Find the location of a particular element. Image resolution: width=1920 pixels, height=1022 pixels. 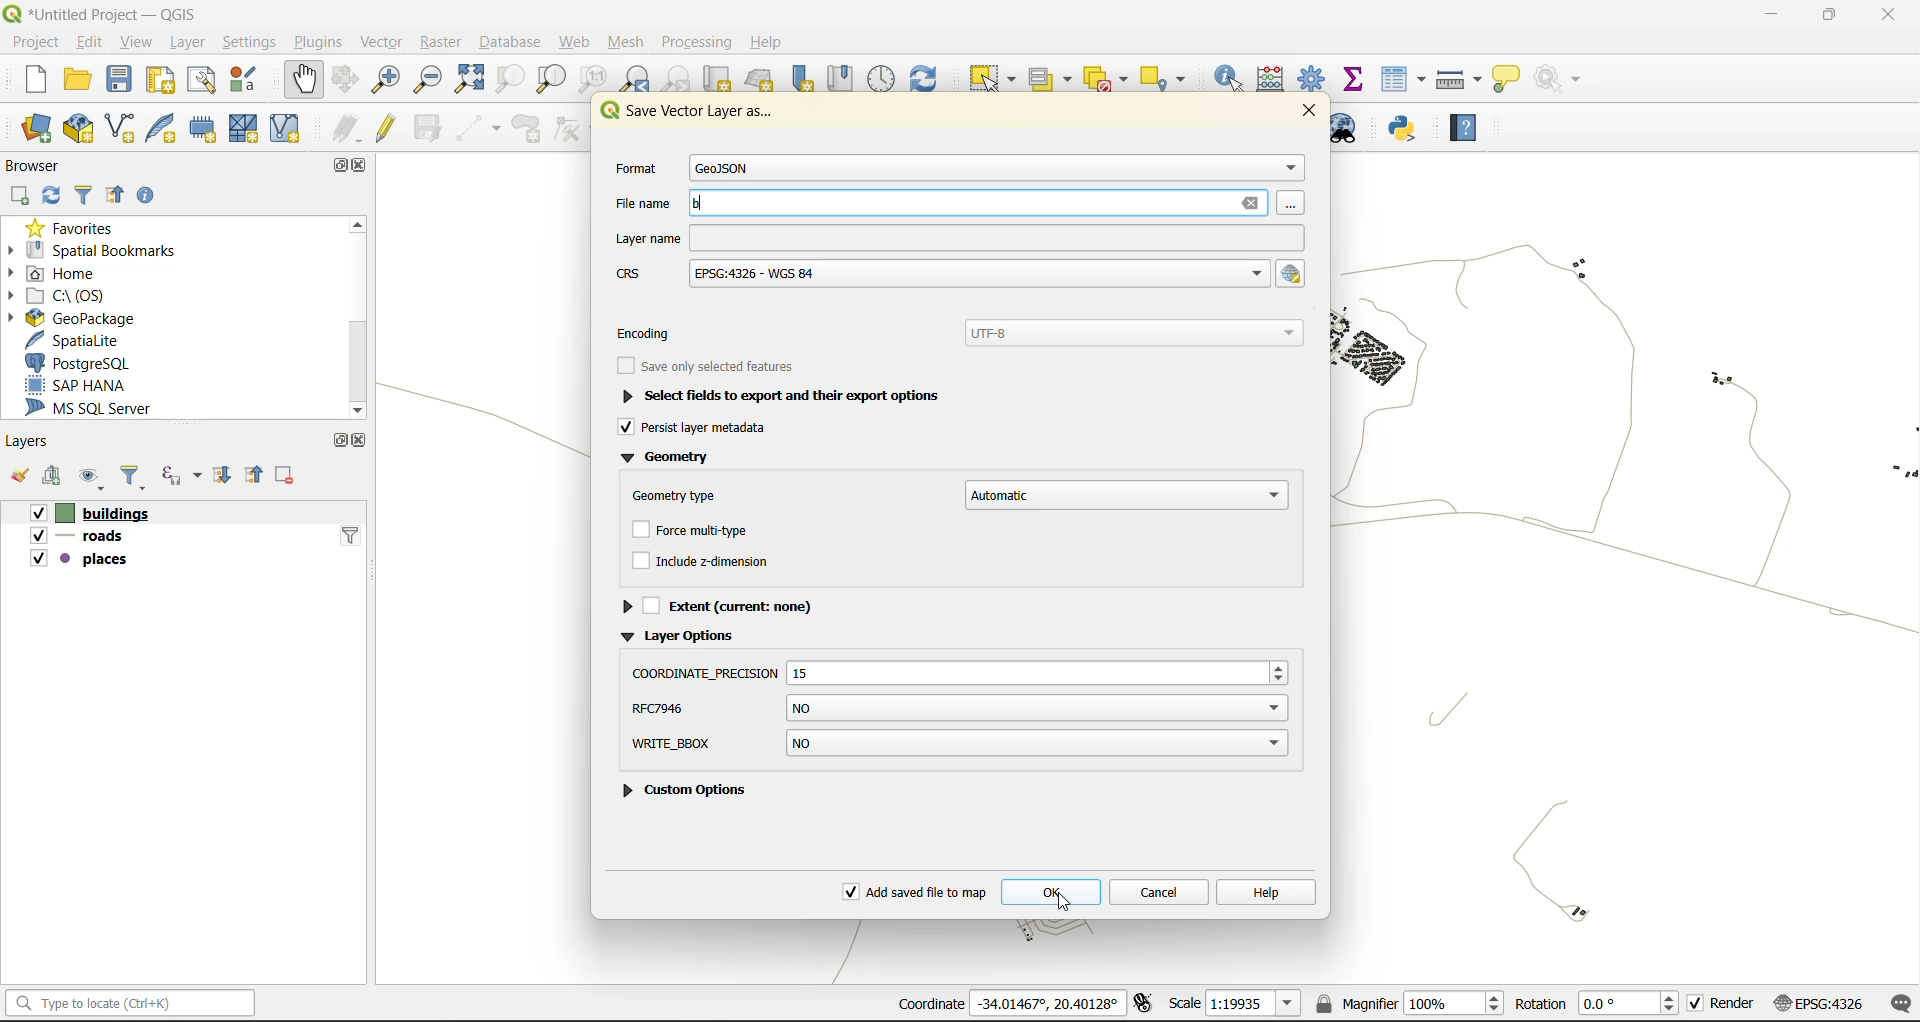

render is located at coordinates (1723, 1004).